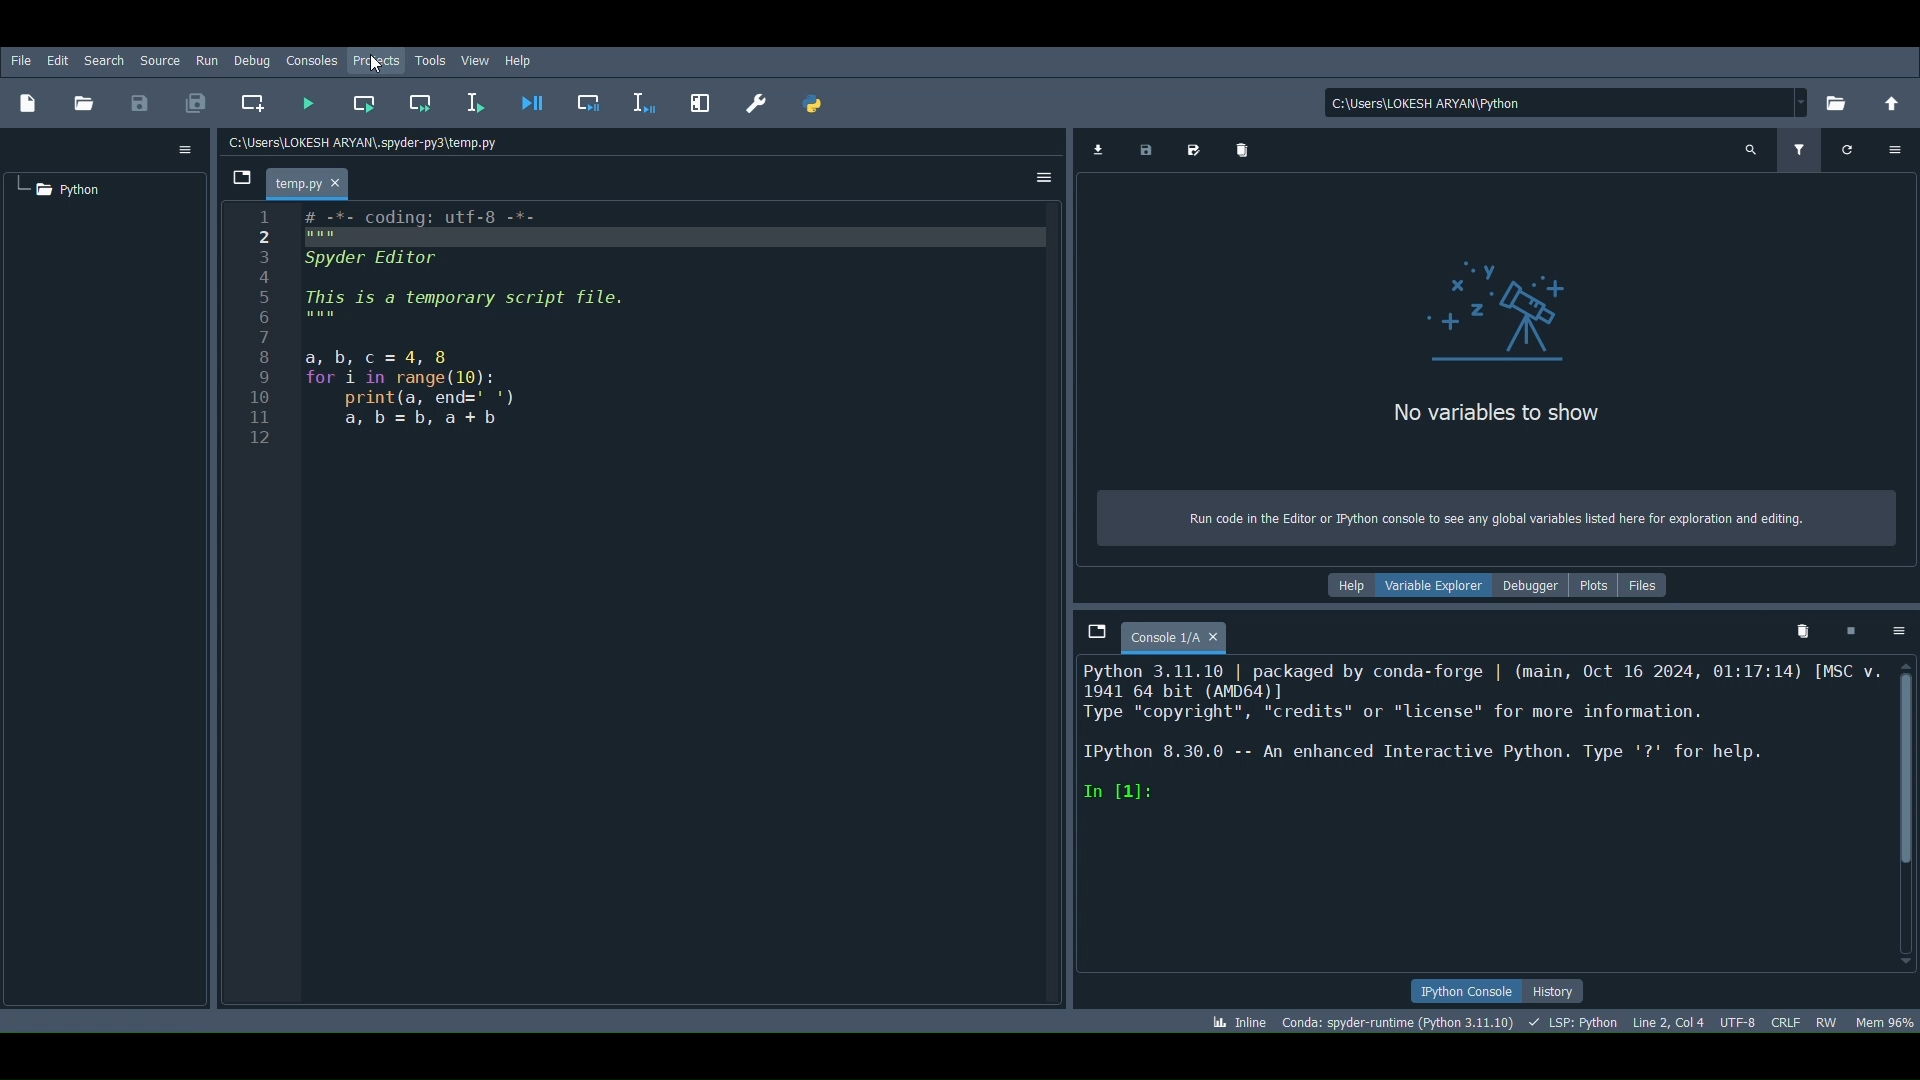 This screenshot has height=1080, width=1920. I want to click on Preferences, so click(760, 106).